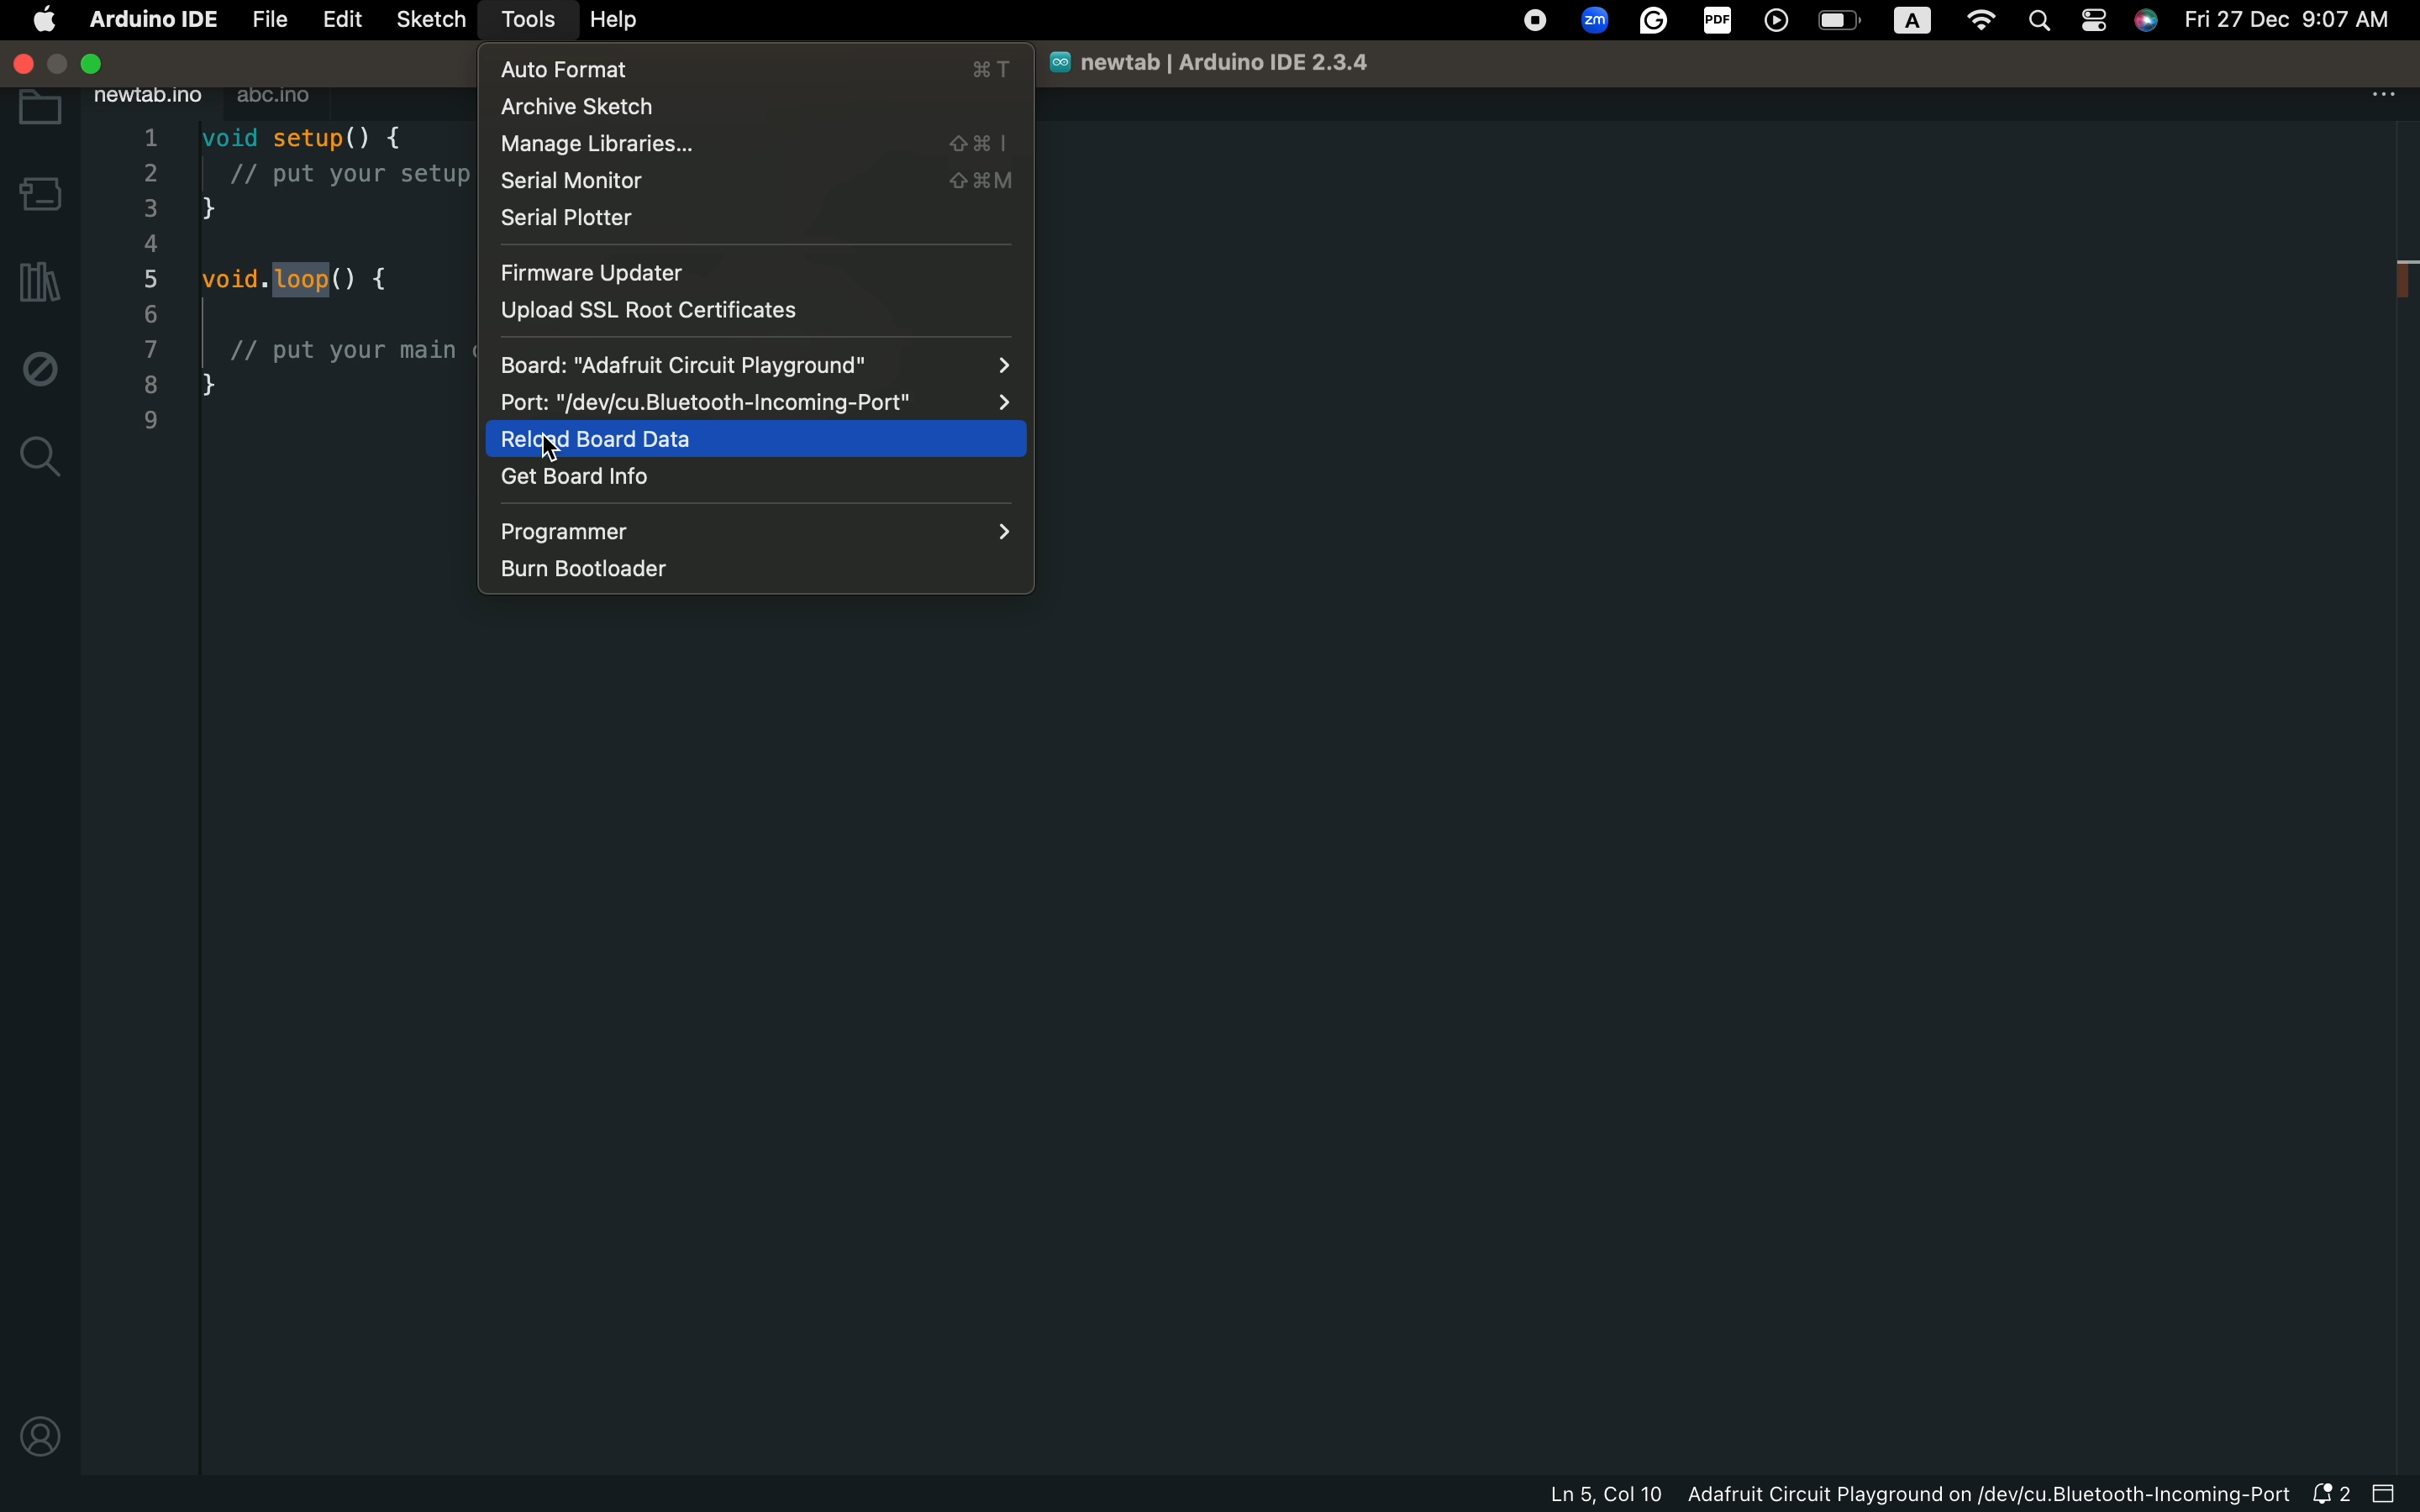 The image size is (2420, 1512). I want to click on minimize, so click(60, 64).